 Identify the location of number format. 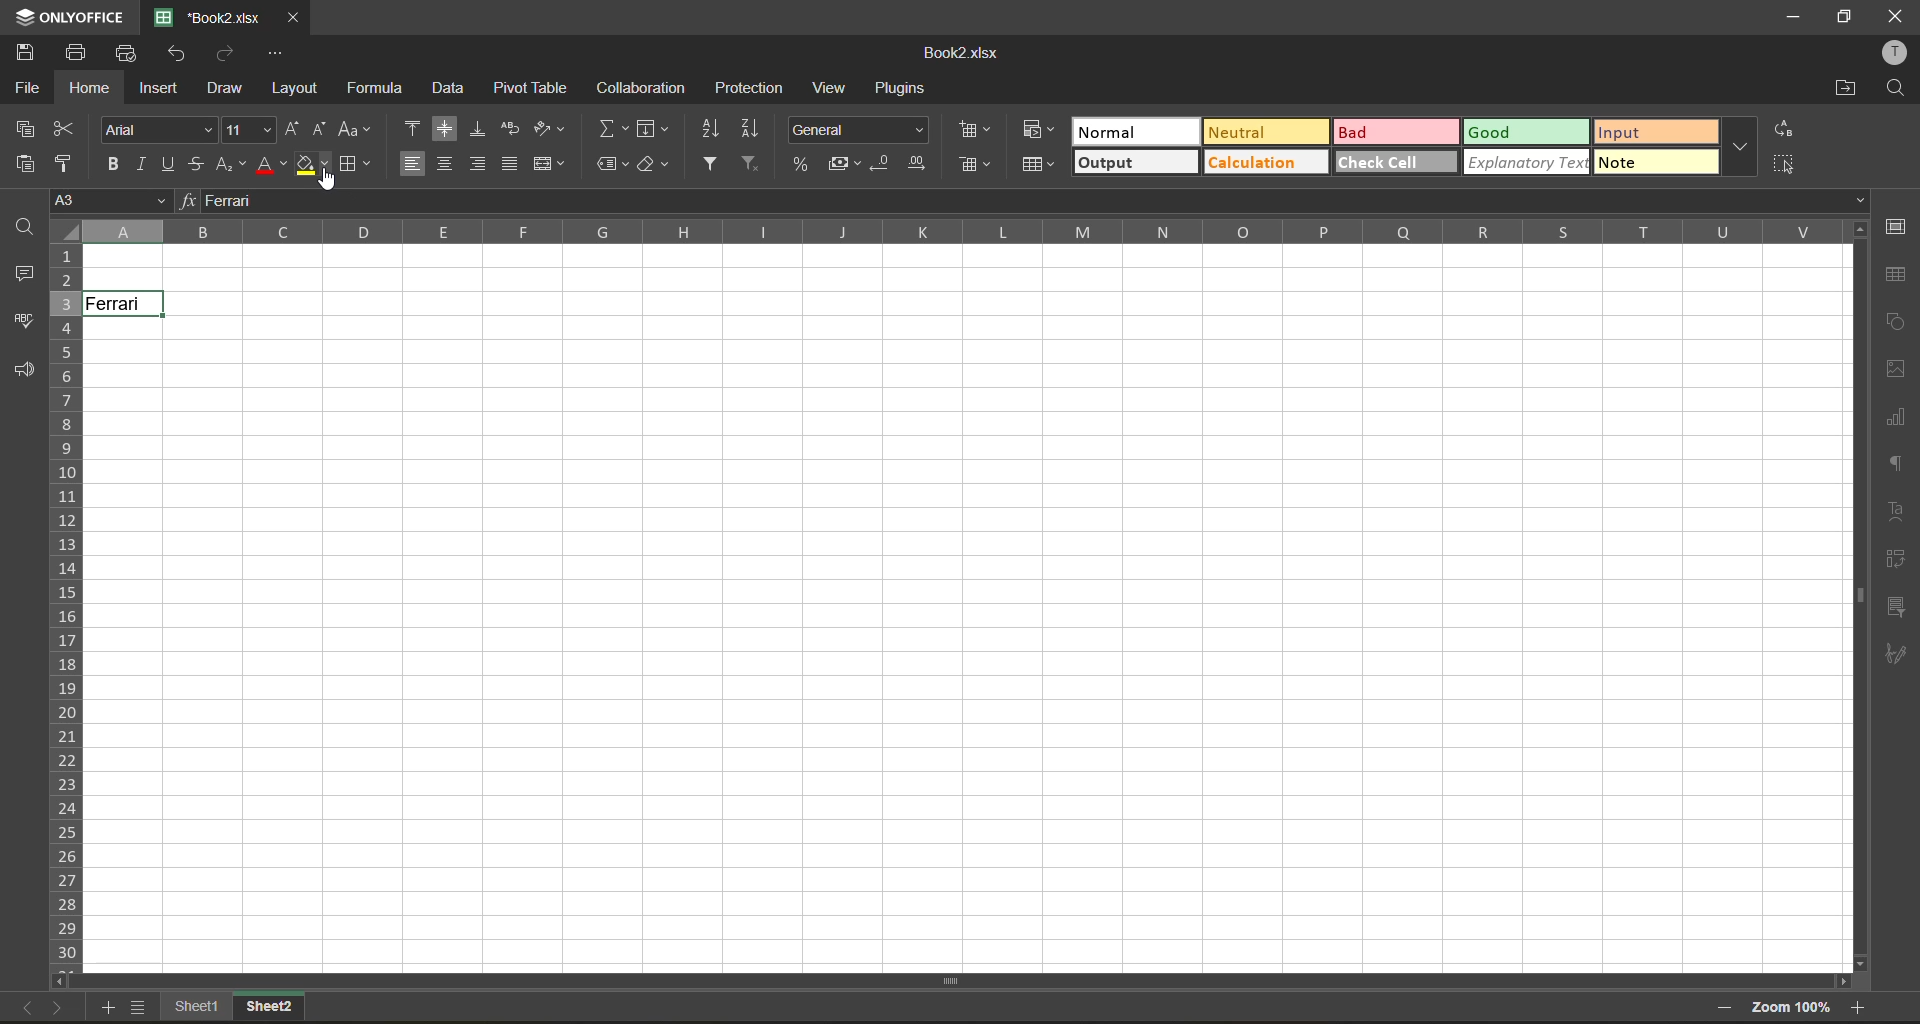
(859, 130).